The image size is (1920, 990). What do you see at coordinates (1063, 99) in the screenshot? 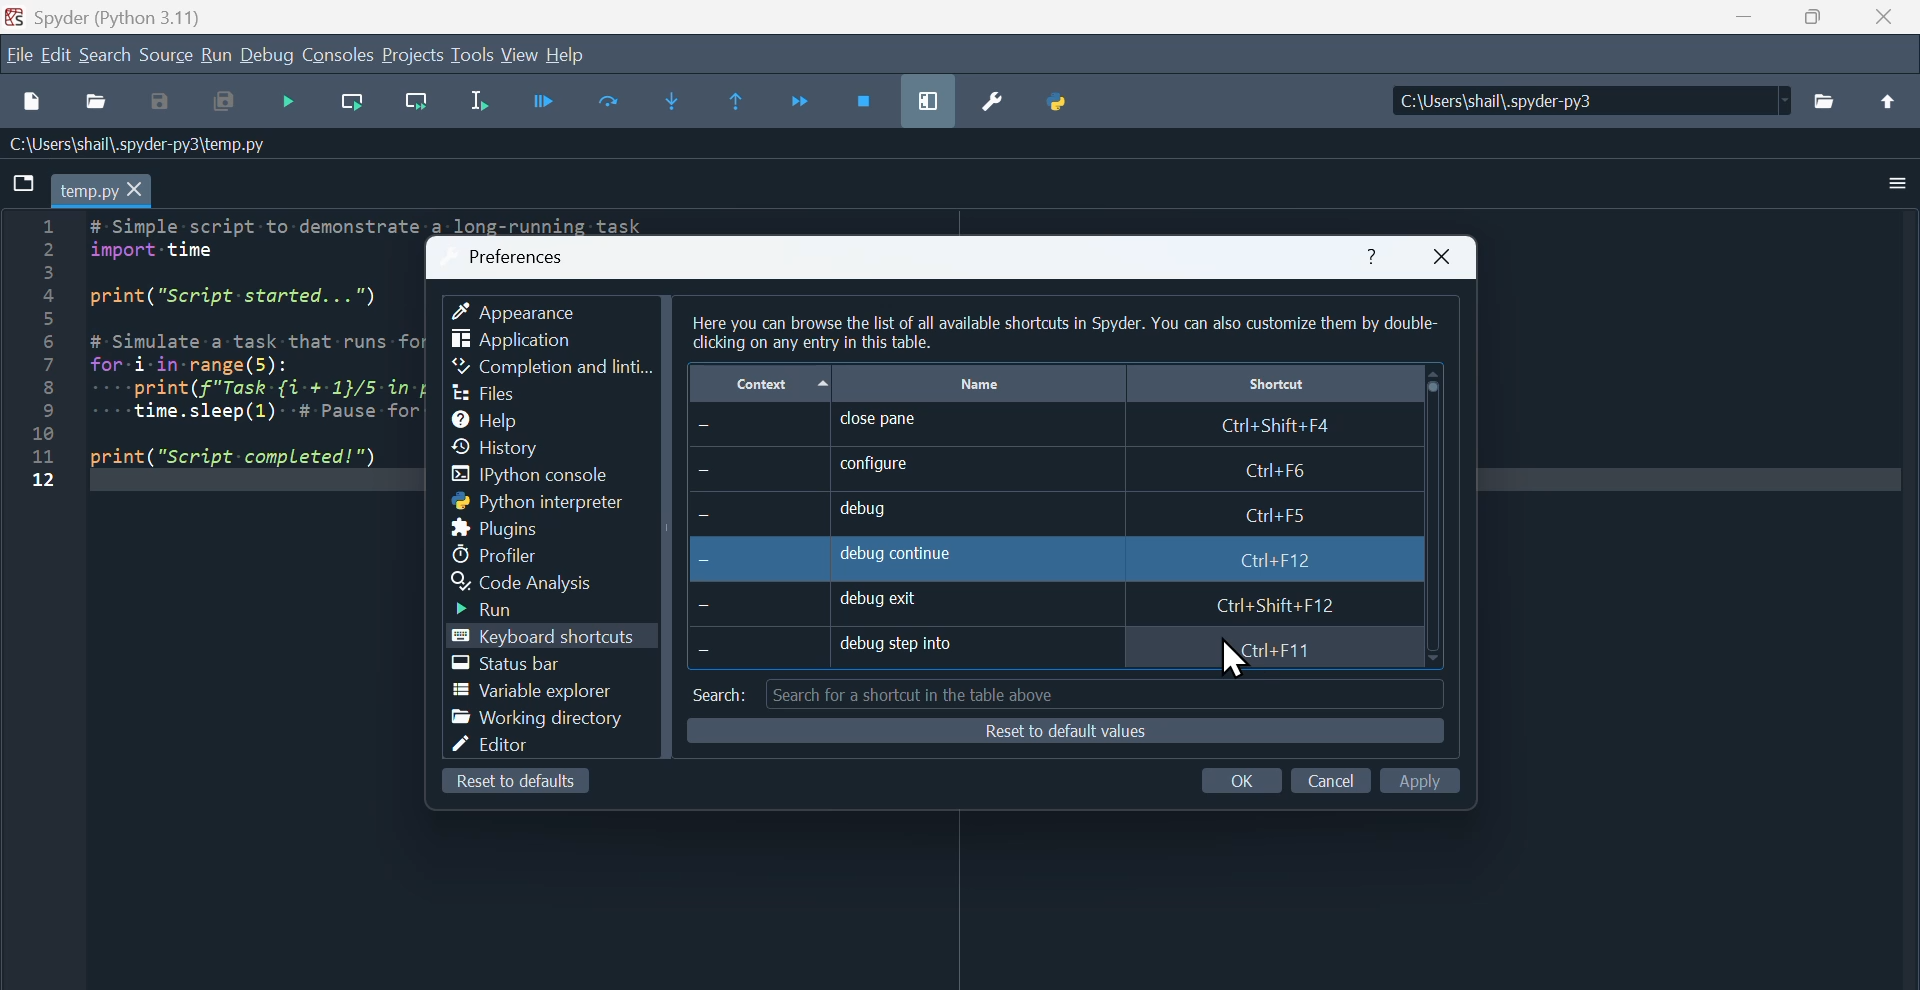
I see `Python path manager` at bounding box center [1063, 99].